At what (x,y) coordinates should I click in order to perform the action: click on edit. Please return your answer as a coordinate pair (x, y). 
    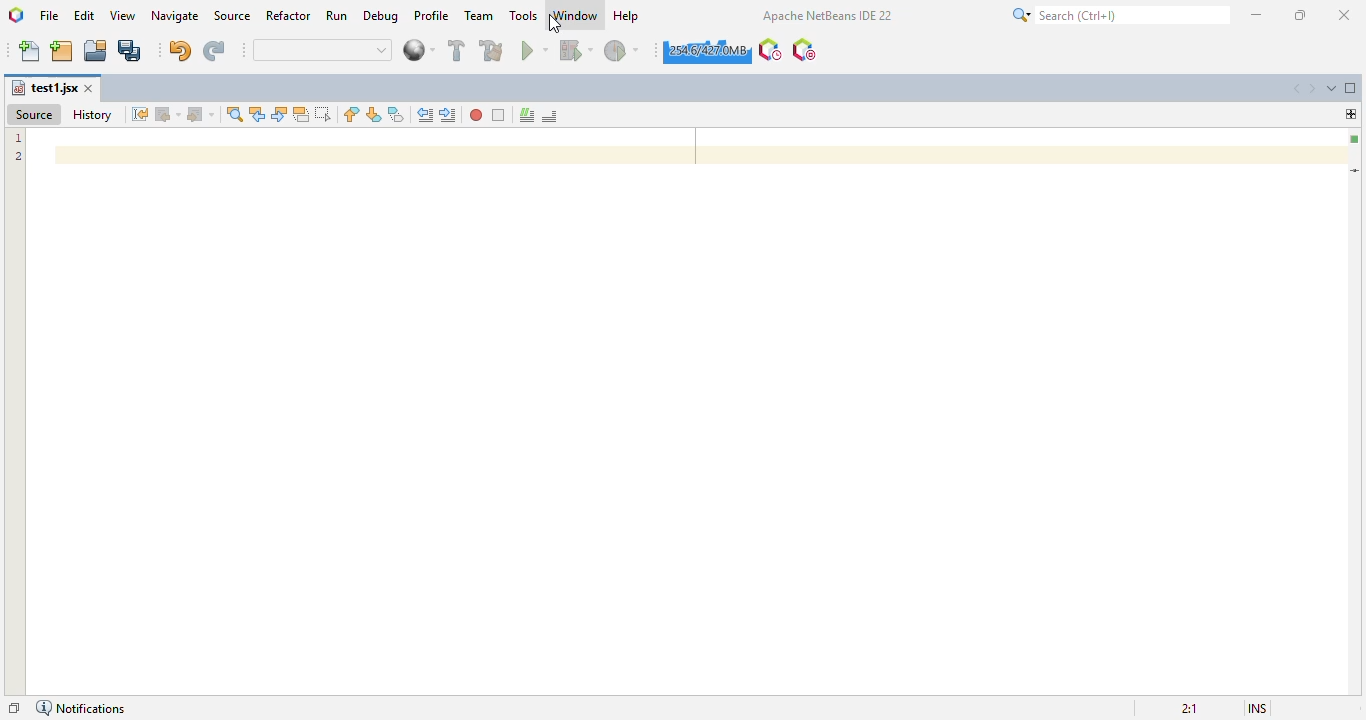
    Looking at the image, I should click on (85, 15).